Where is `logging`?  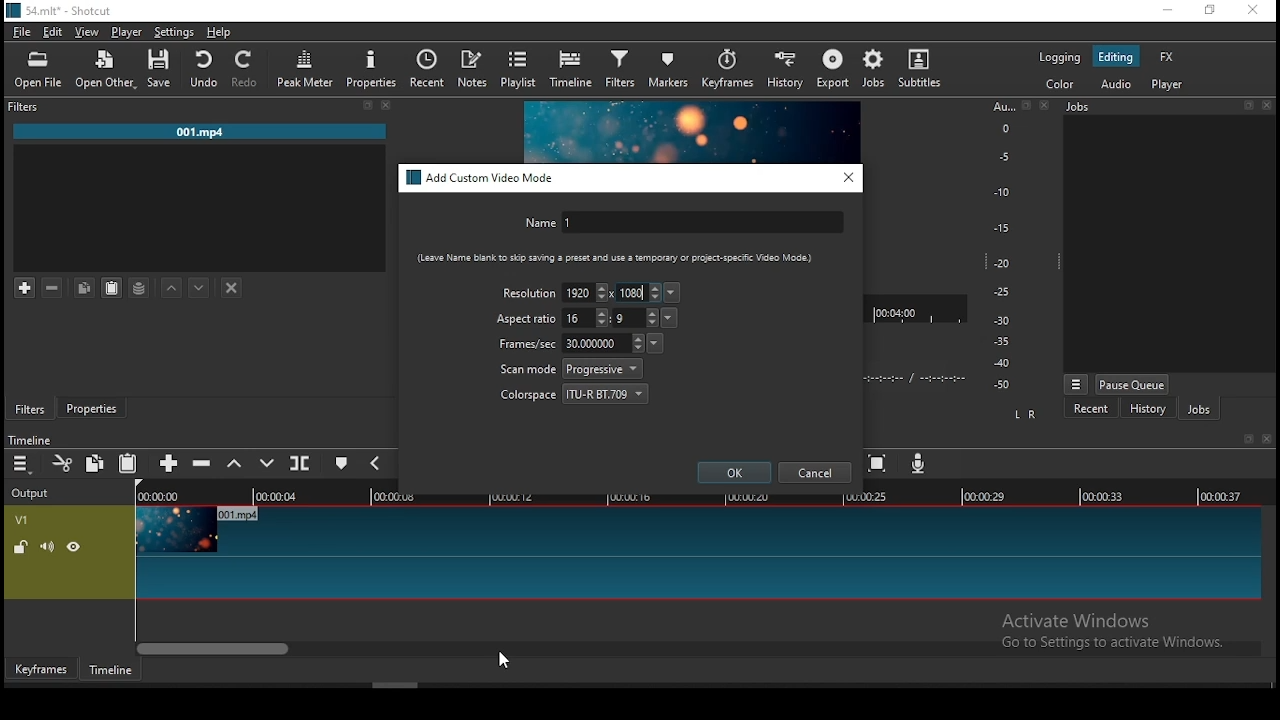 logging is located at coordinates (1059, 56).